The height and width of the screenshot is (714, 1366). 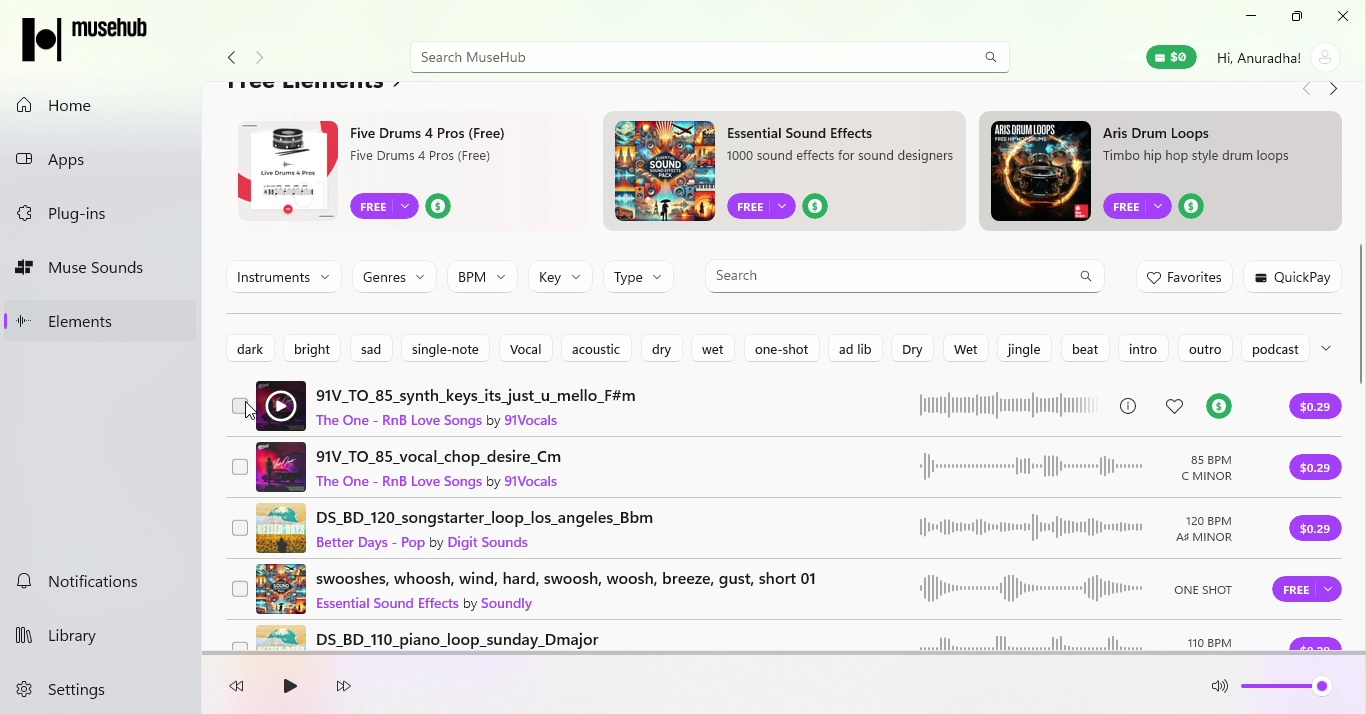 What do you see at coordinates (640, 282) in the screenshot?
I see `Type` at bounding box center [640, 282].